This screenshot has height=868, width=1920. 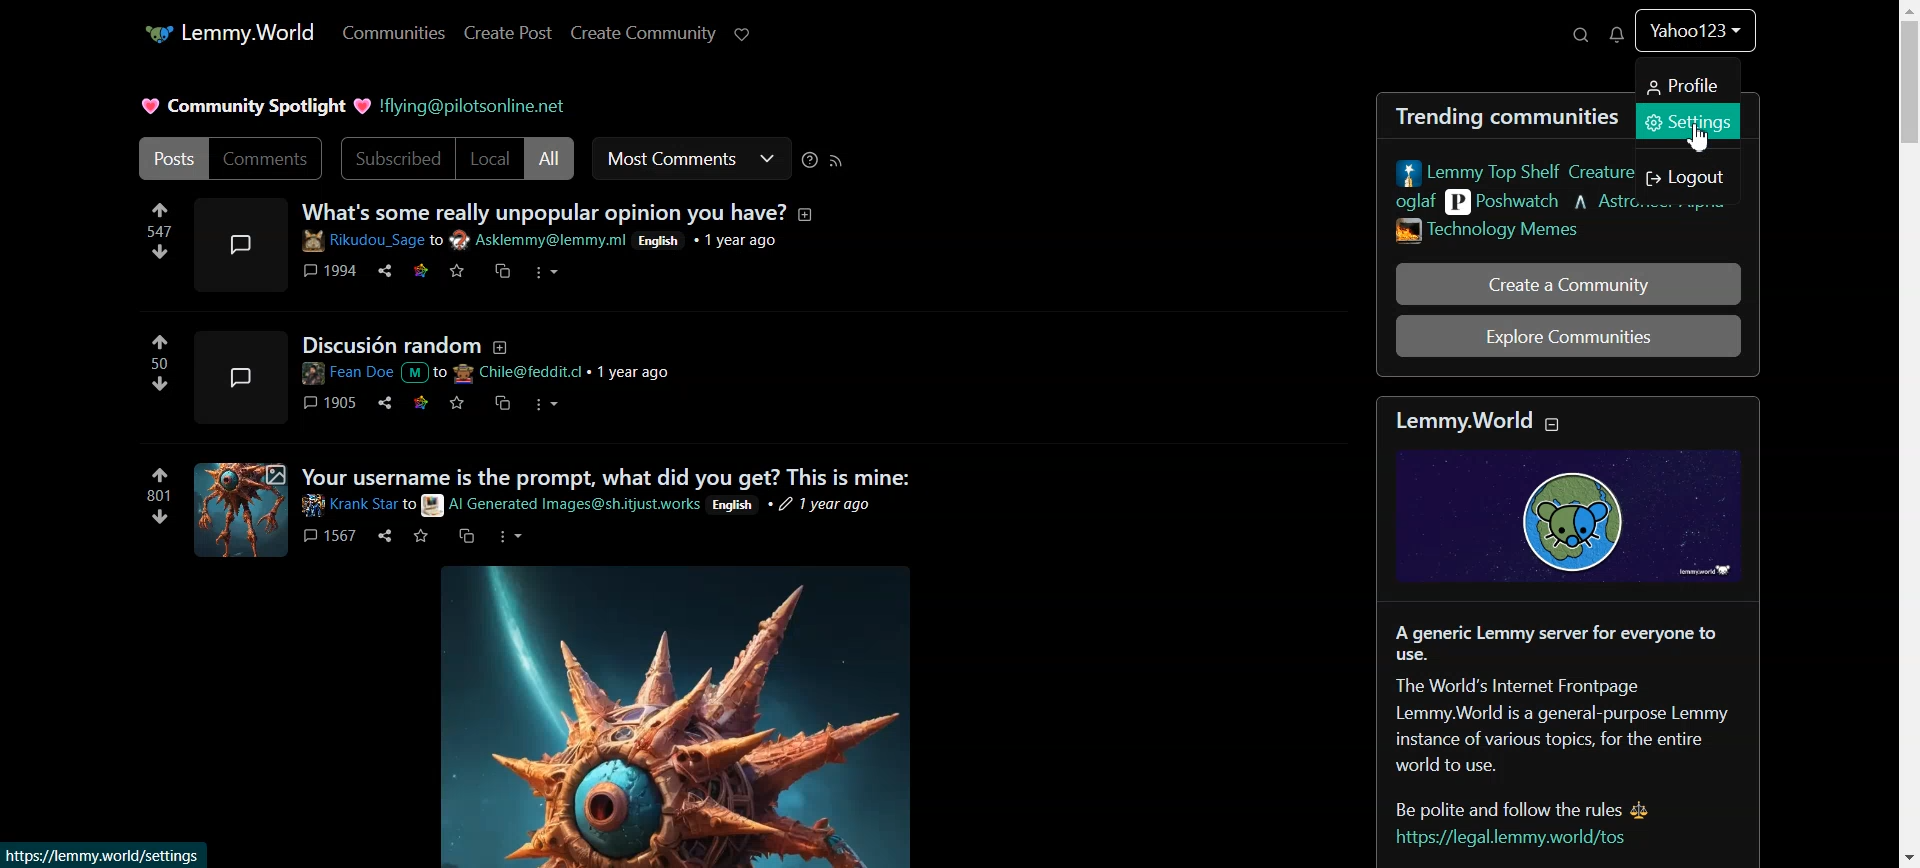 What do you see at coordinates (811, 161) in the screenshot?
I see `Sorting Help` at bounding box center [811, 161].